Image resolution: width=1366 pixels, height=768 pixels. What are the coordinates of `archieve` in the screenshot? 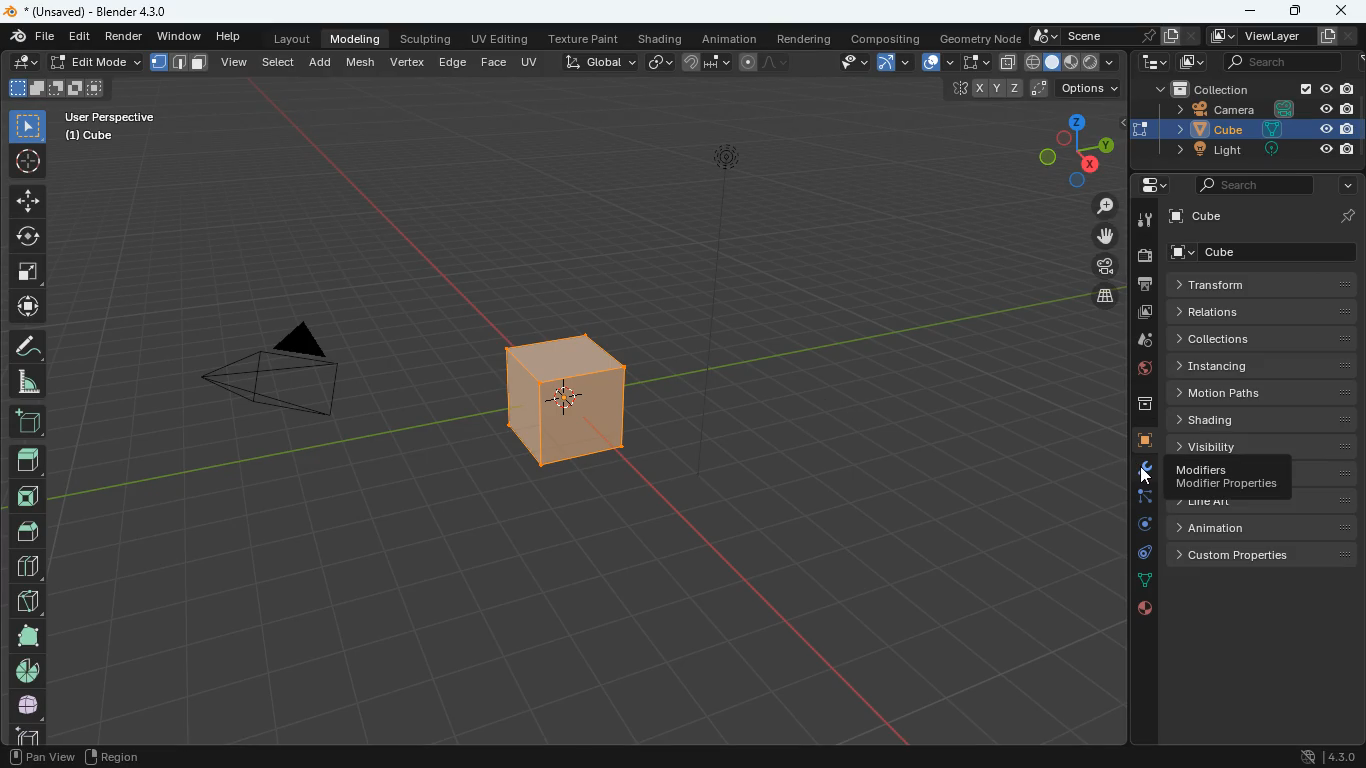 It's located at (1137, 406).